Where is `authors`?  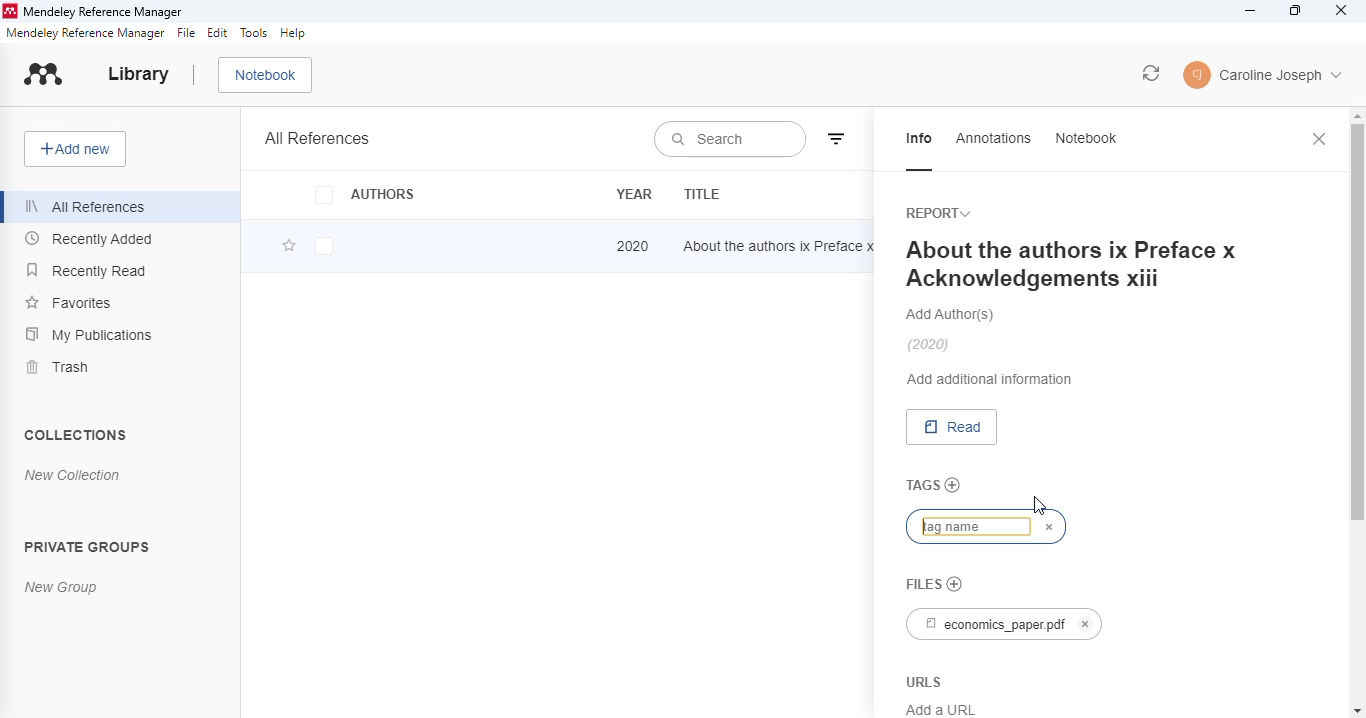
authors is located at coordinates (365, 194).